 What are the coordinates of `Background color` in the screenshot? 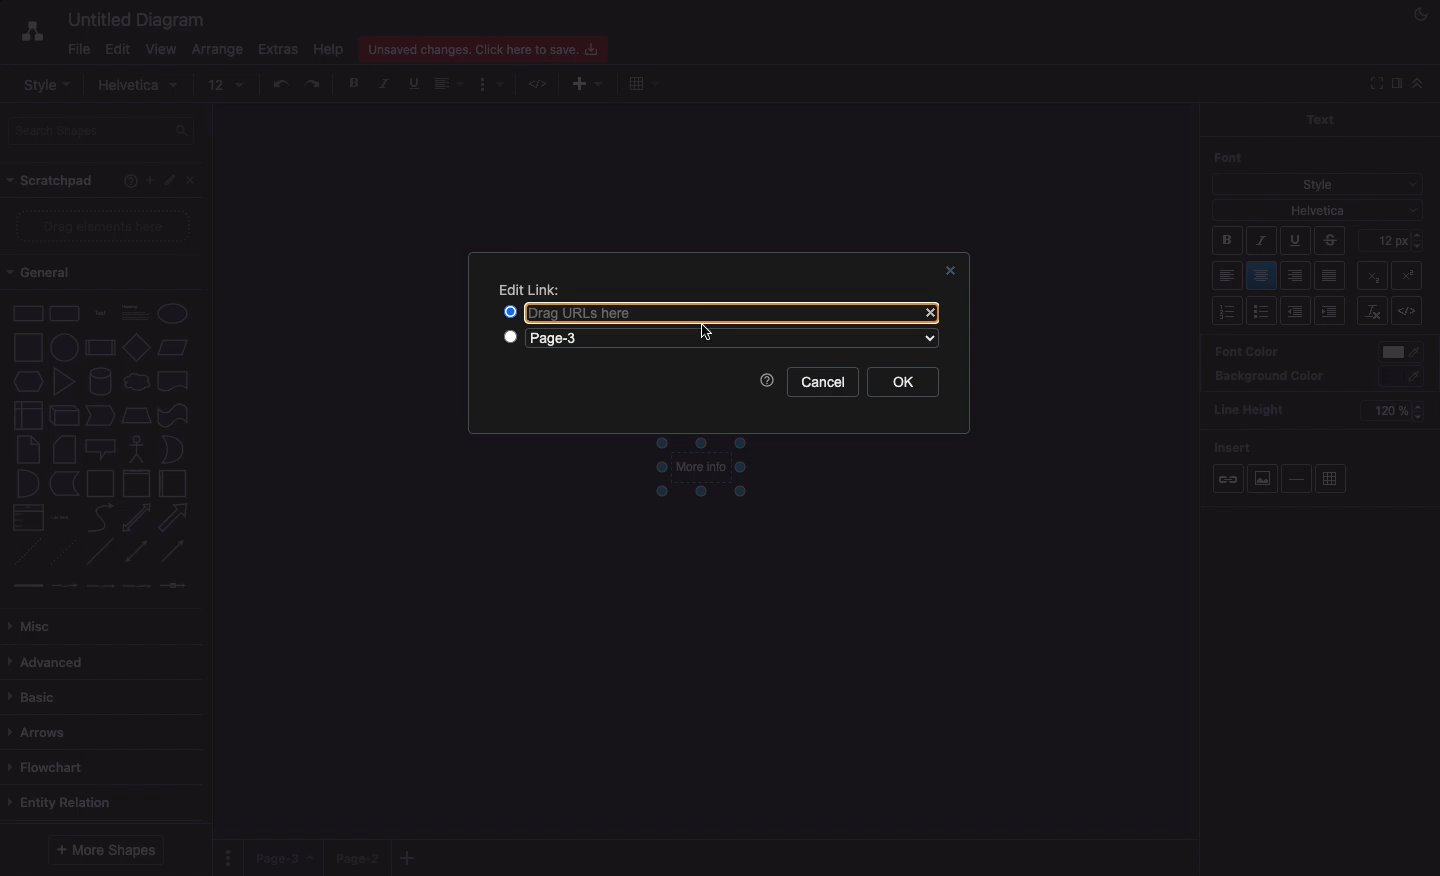 It's located at (1270, 377).